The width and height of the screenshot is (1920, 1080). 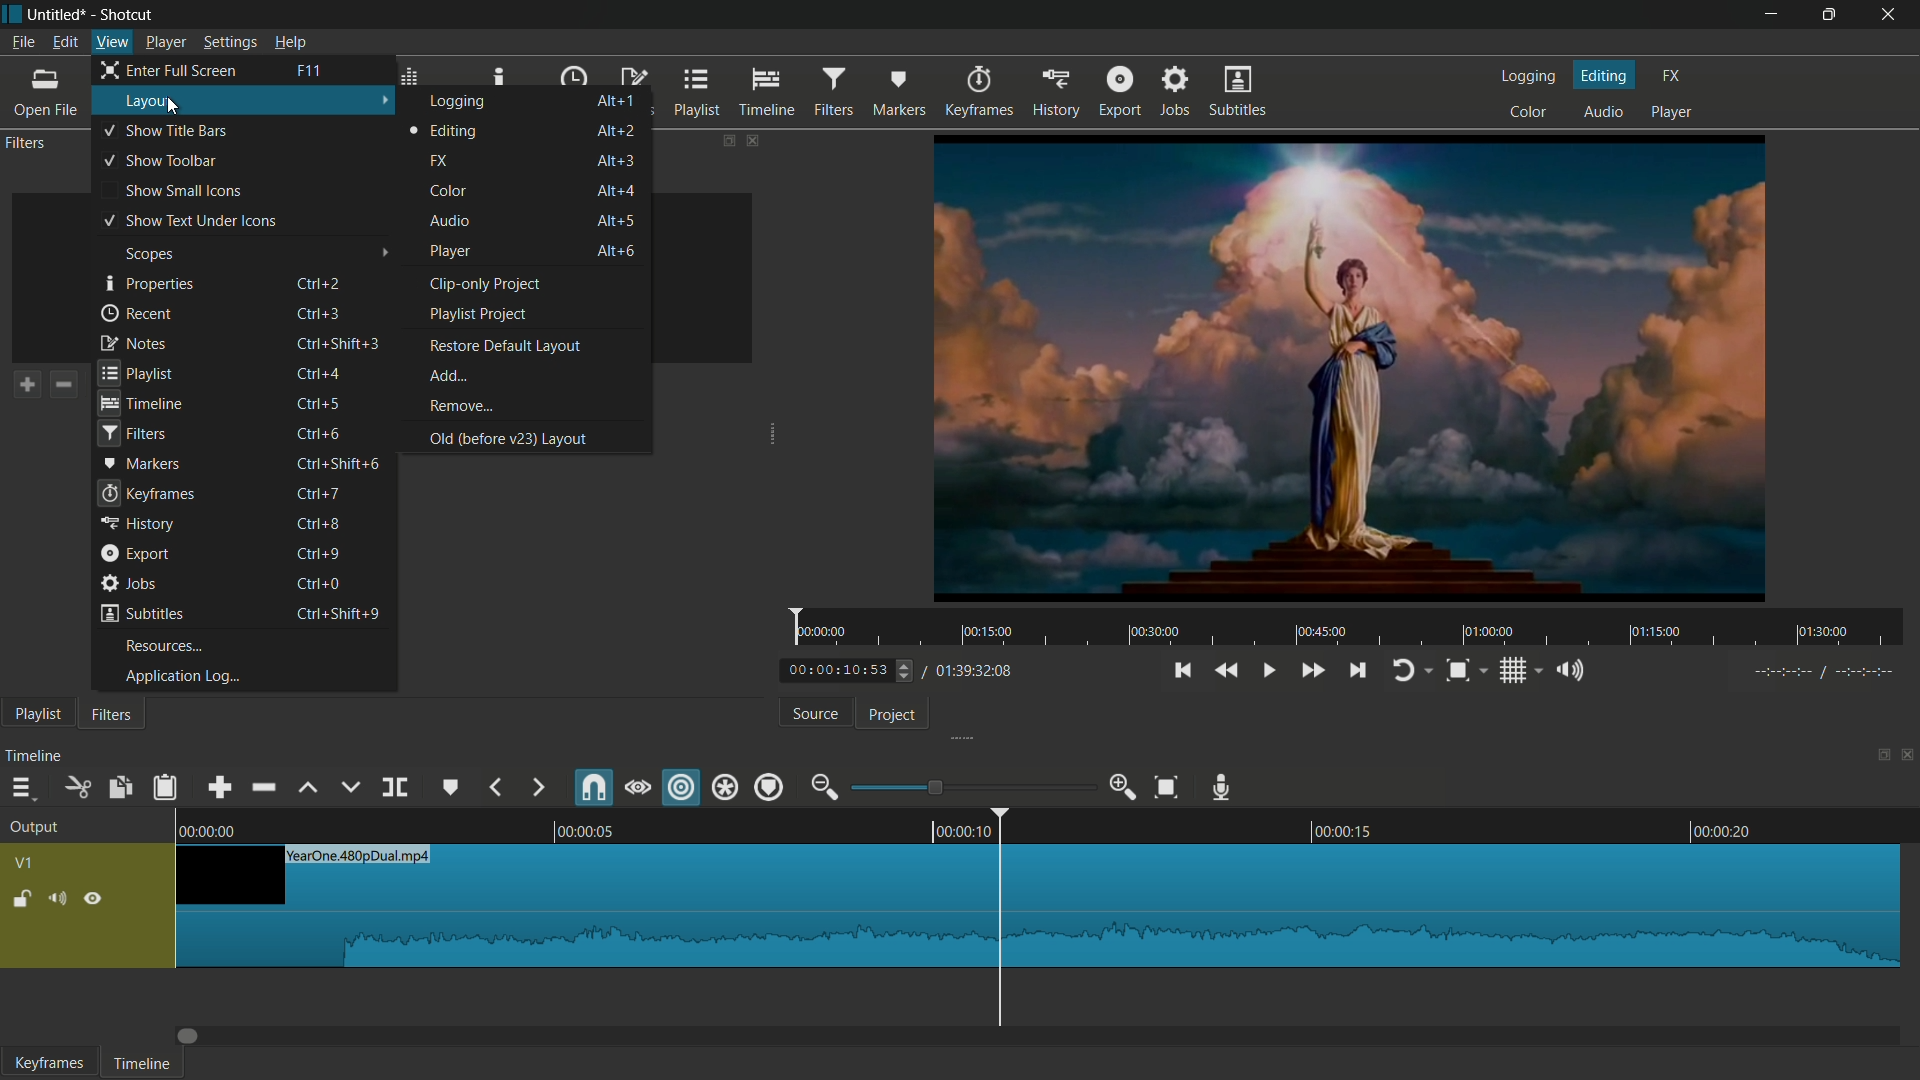 What do you see at coordinates (176, 676) in the screenshot?
I see `application log` at bounding box center [176, 676].